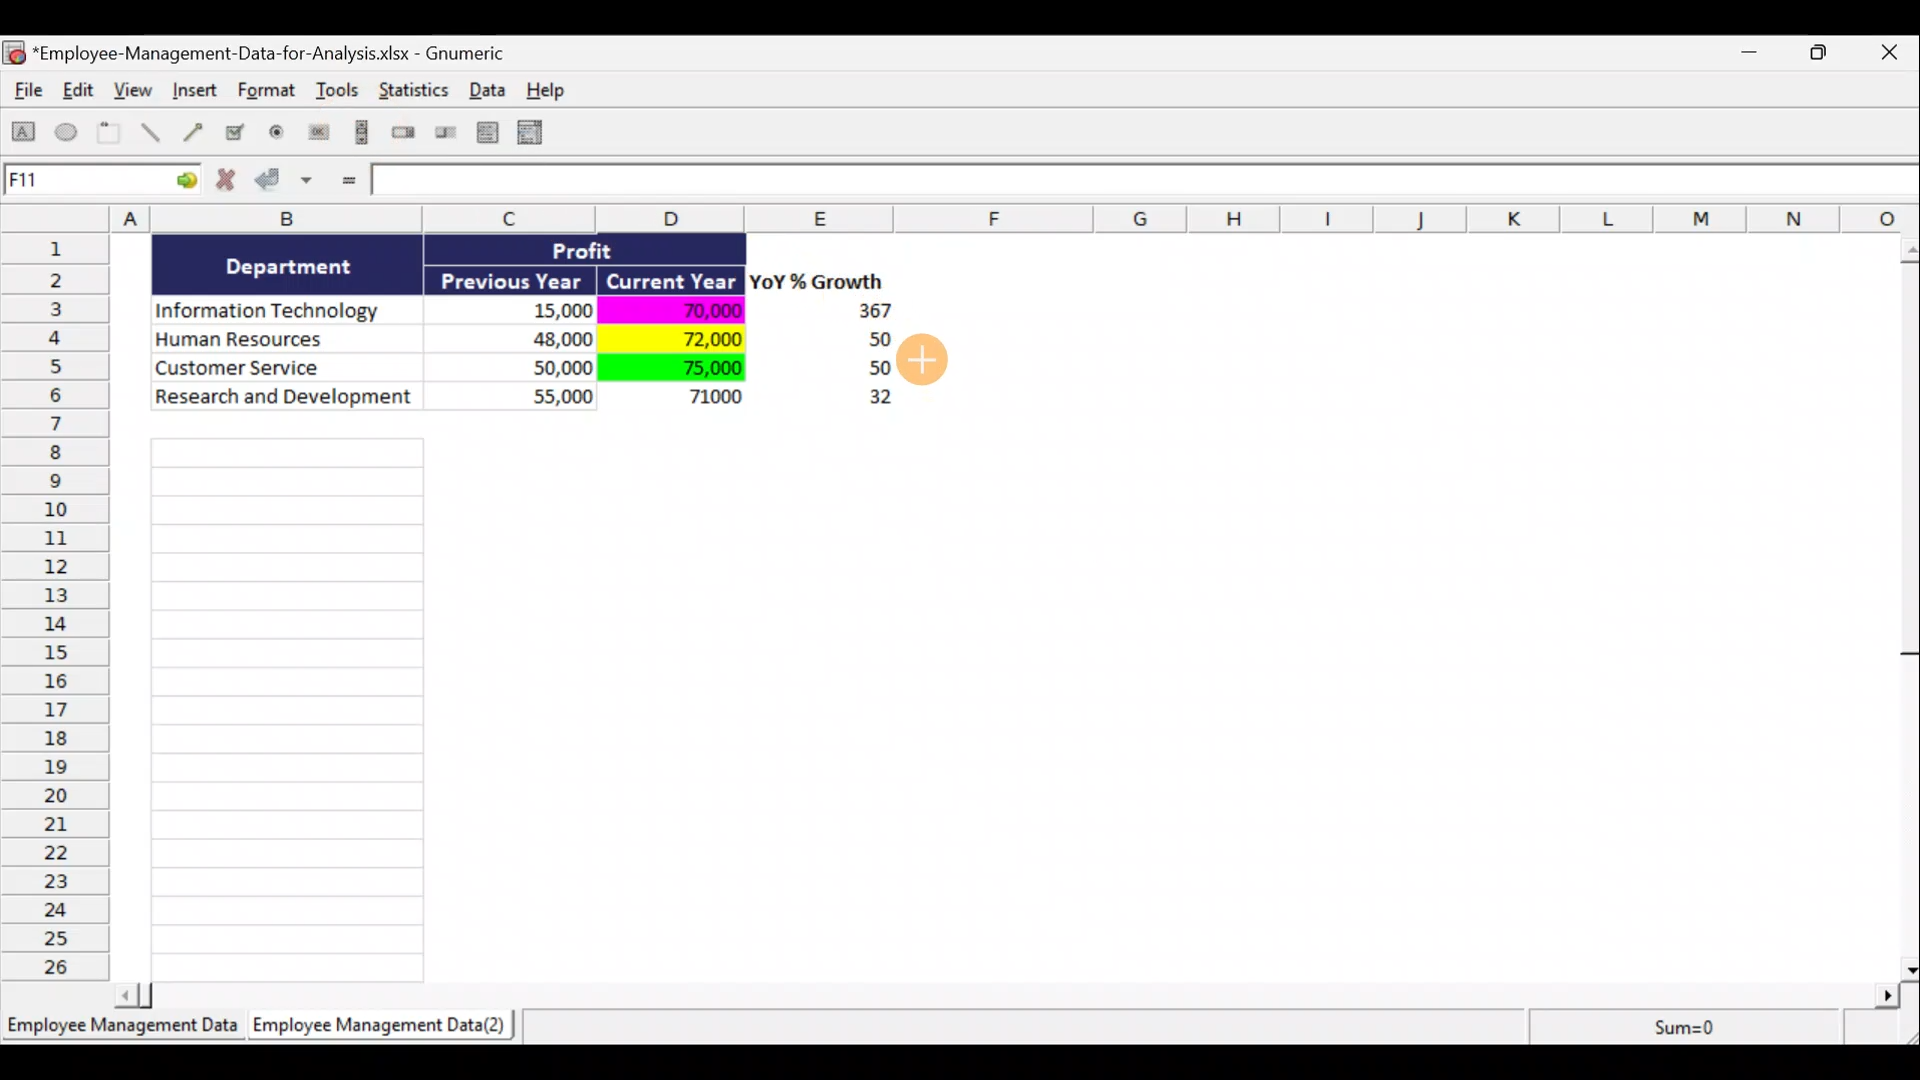 Image resolution: width=1920 pixels, height=1080 pixels. I want to click on Columns, so click(967, 218).